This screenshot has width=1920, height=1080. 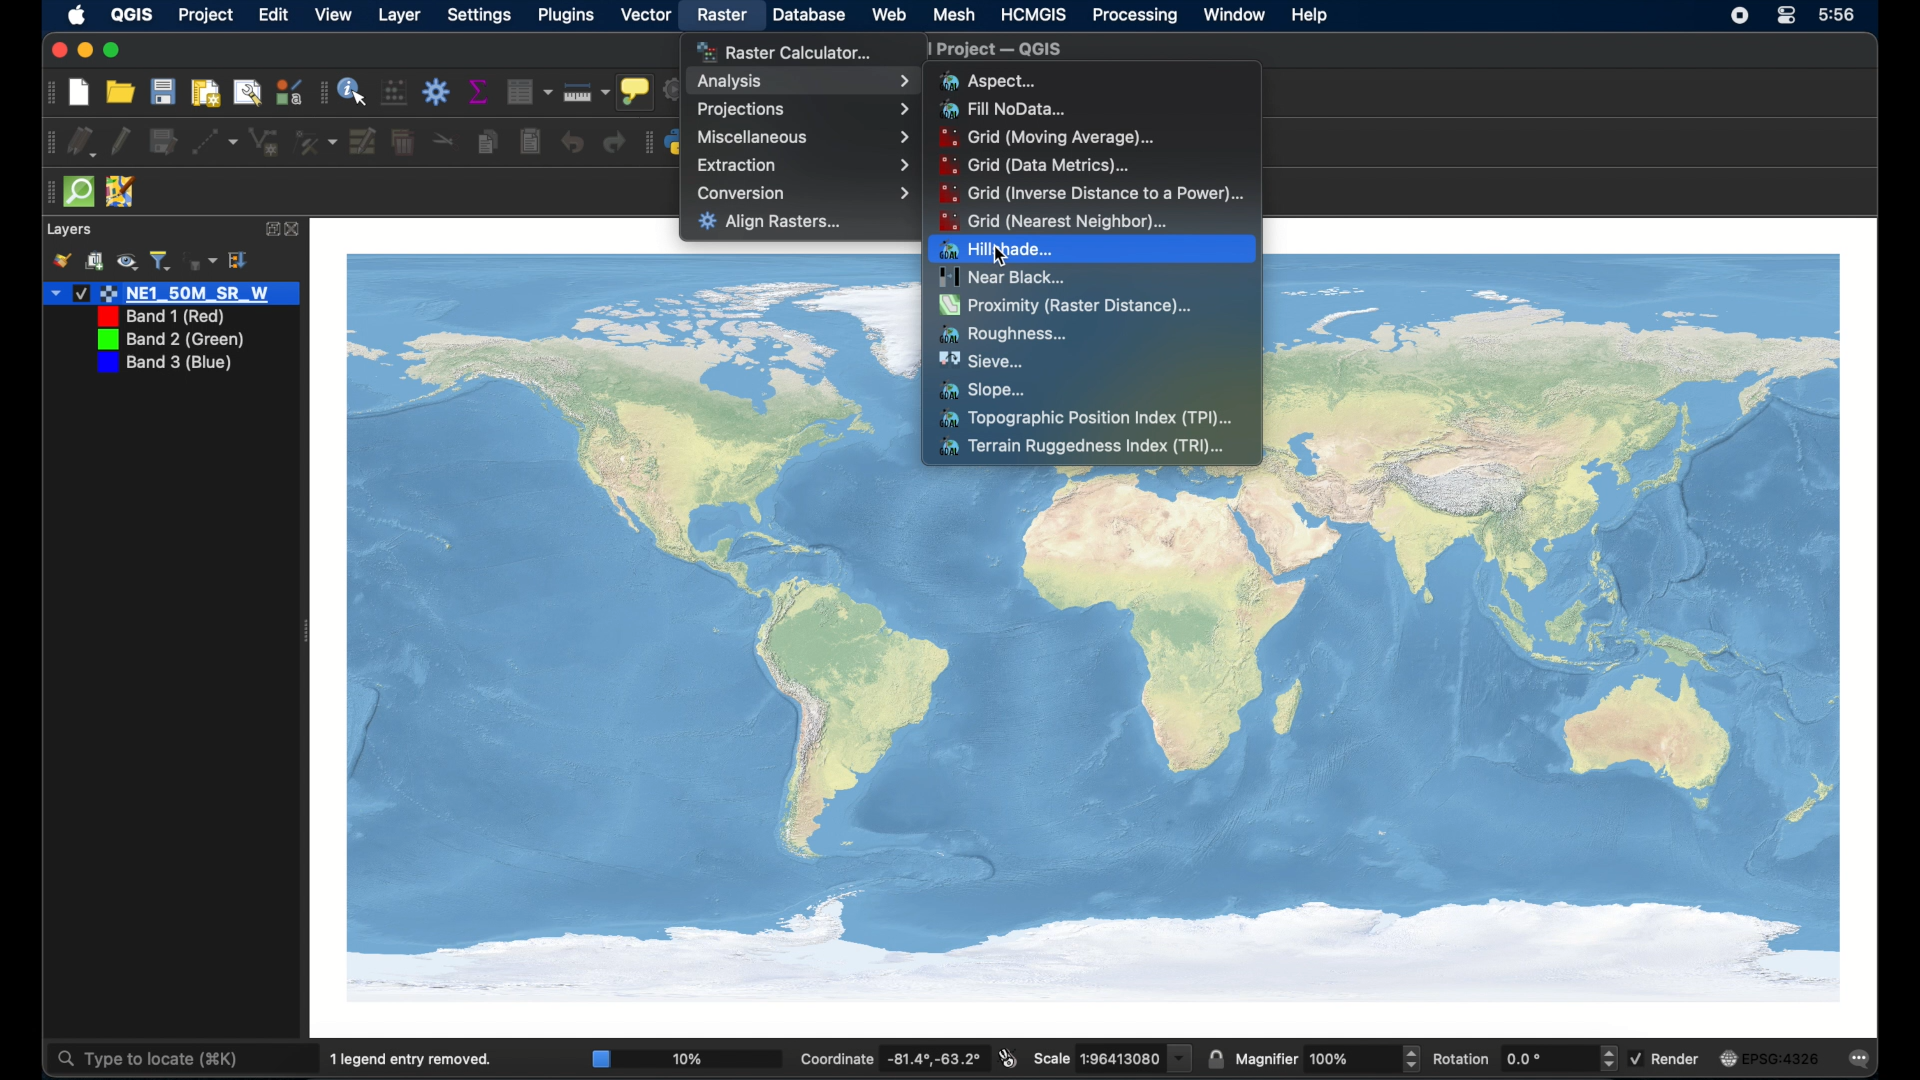 What do you see at coordinates (1837, 14) in the screenshot?
I see `time` at bounding box center [1837, 14].